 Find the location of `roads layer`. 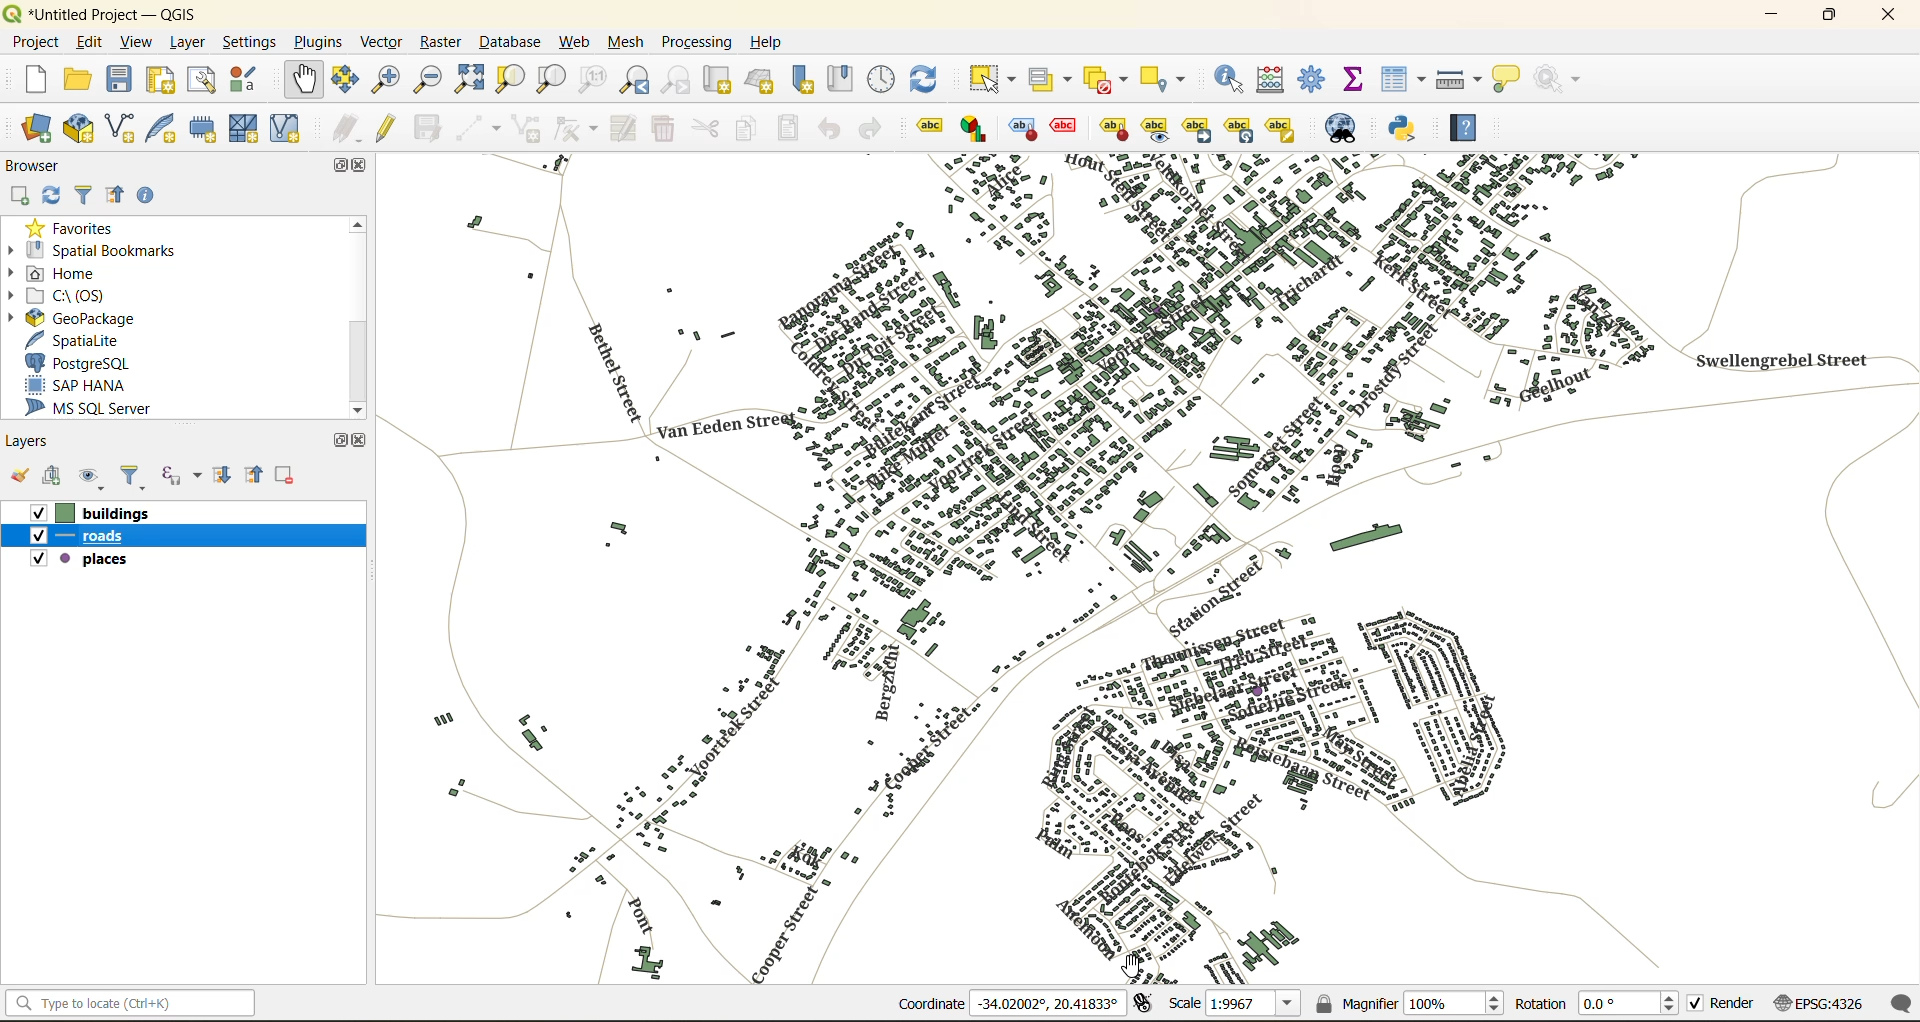

roads layer is located at coordinates (86, 537).